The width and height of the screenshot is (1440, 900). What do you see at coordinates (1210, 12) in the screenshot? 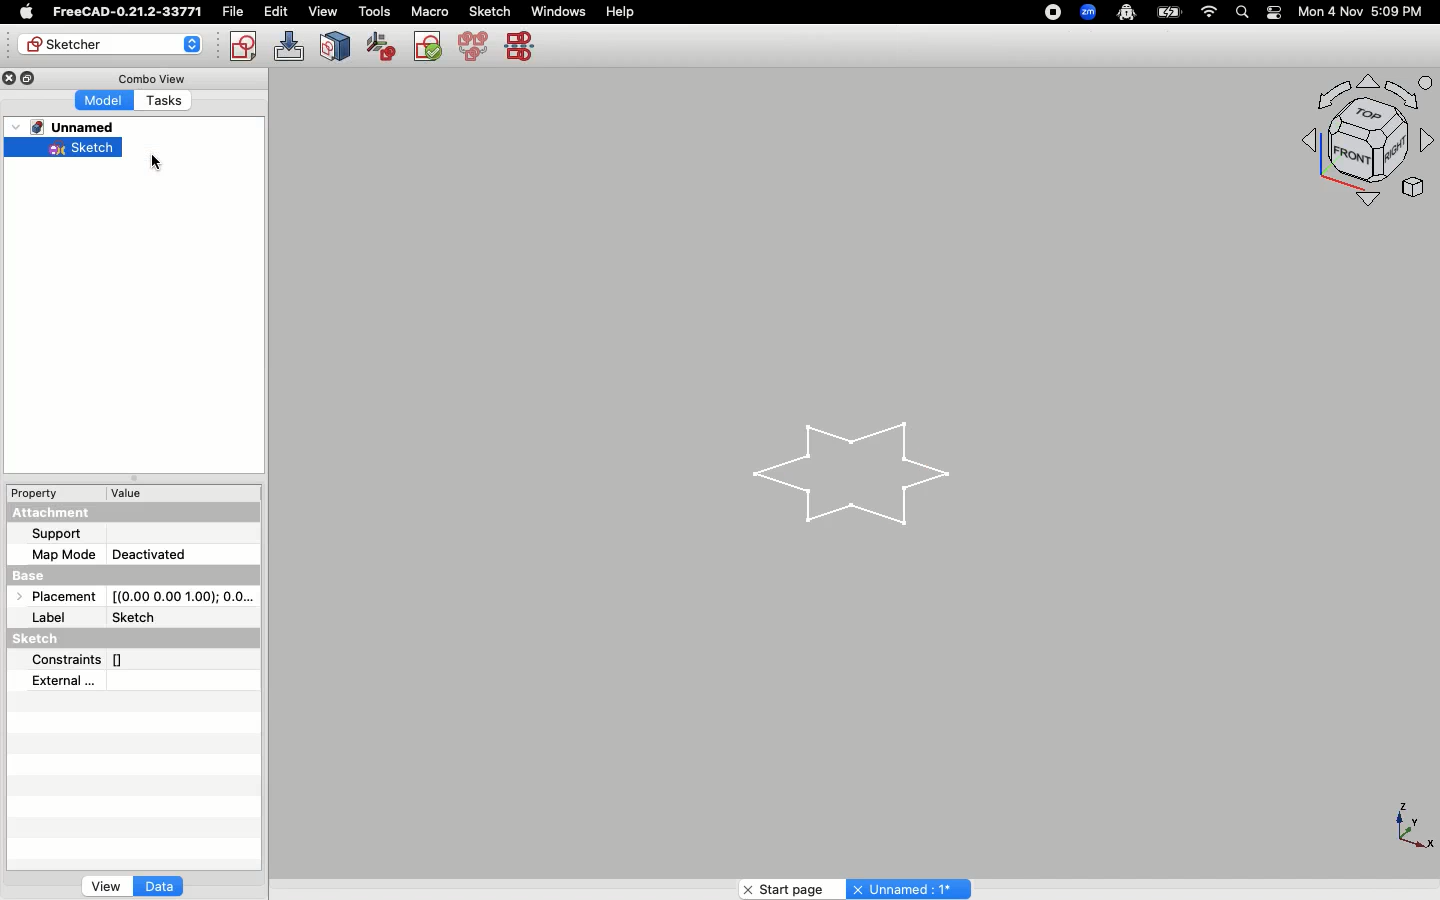
I see `Network` at bounding box center [1210, 12].